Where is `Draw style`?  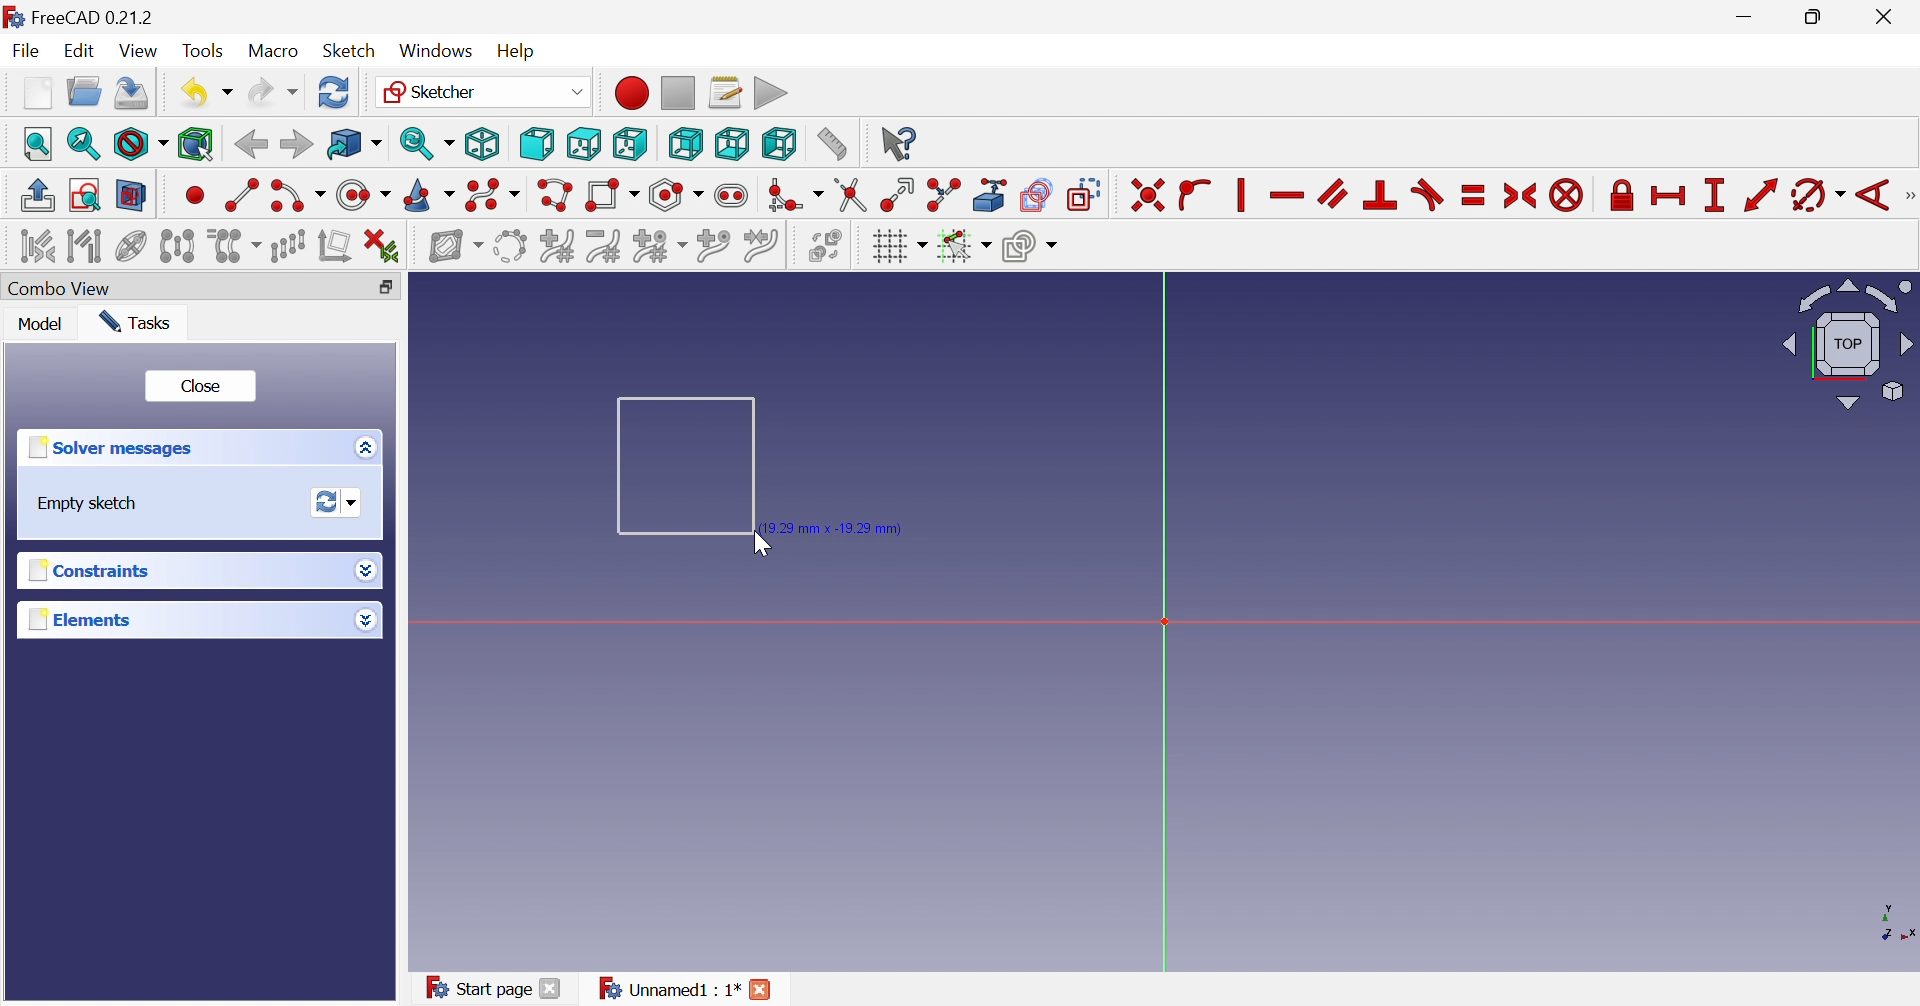
Draw style is located at coordinates (140, 145).